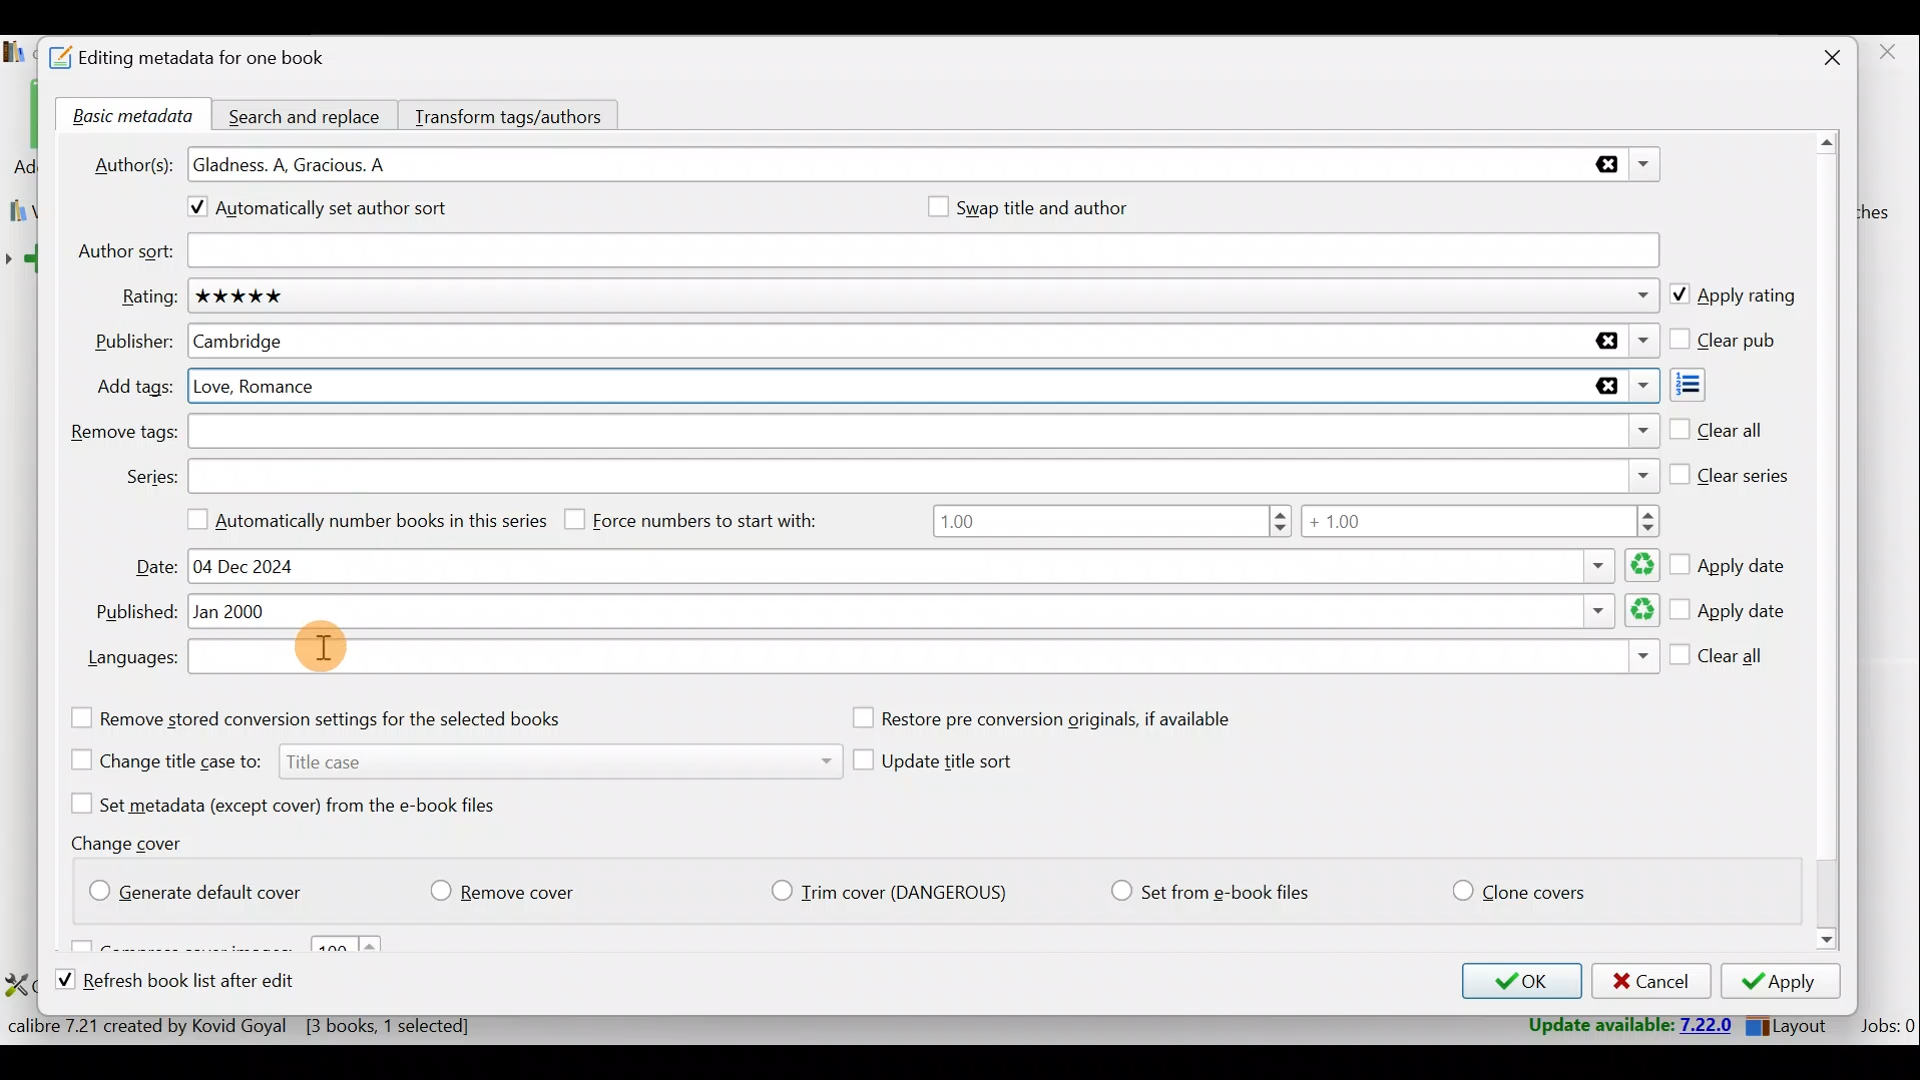  What do you see at coordinates (921, 431) in the screenshot?
I see `Remove tags` at bounding box center [921, 431].